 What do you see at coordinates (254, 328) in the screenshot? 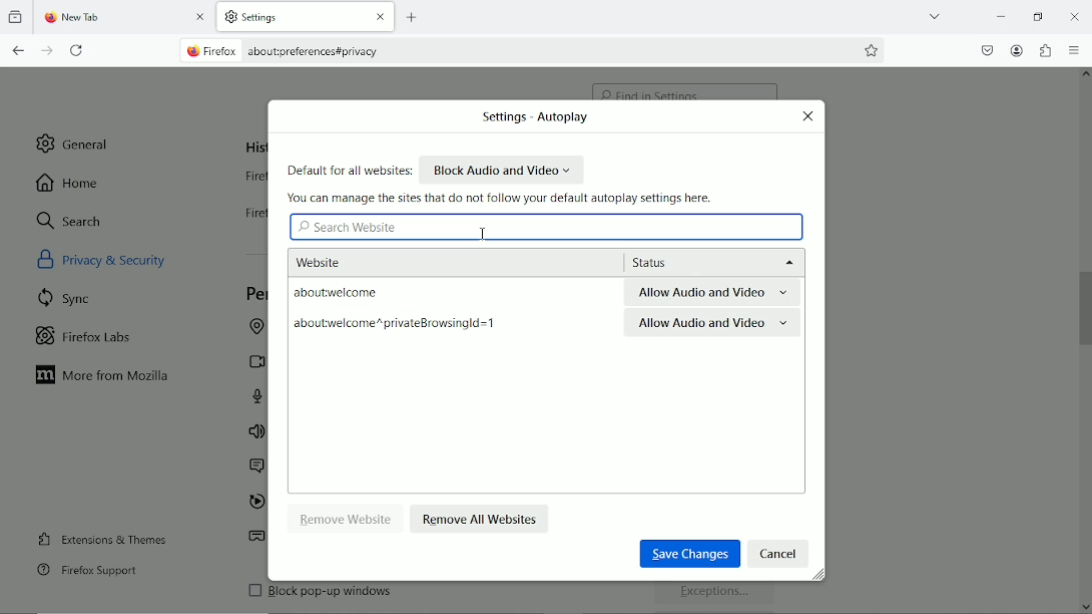
I see `location` at bounding box center [254, 328].